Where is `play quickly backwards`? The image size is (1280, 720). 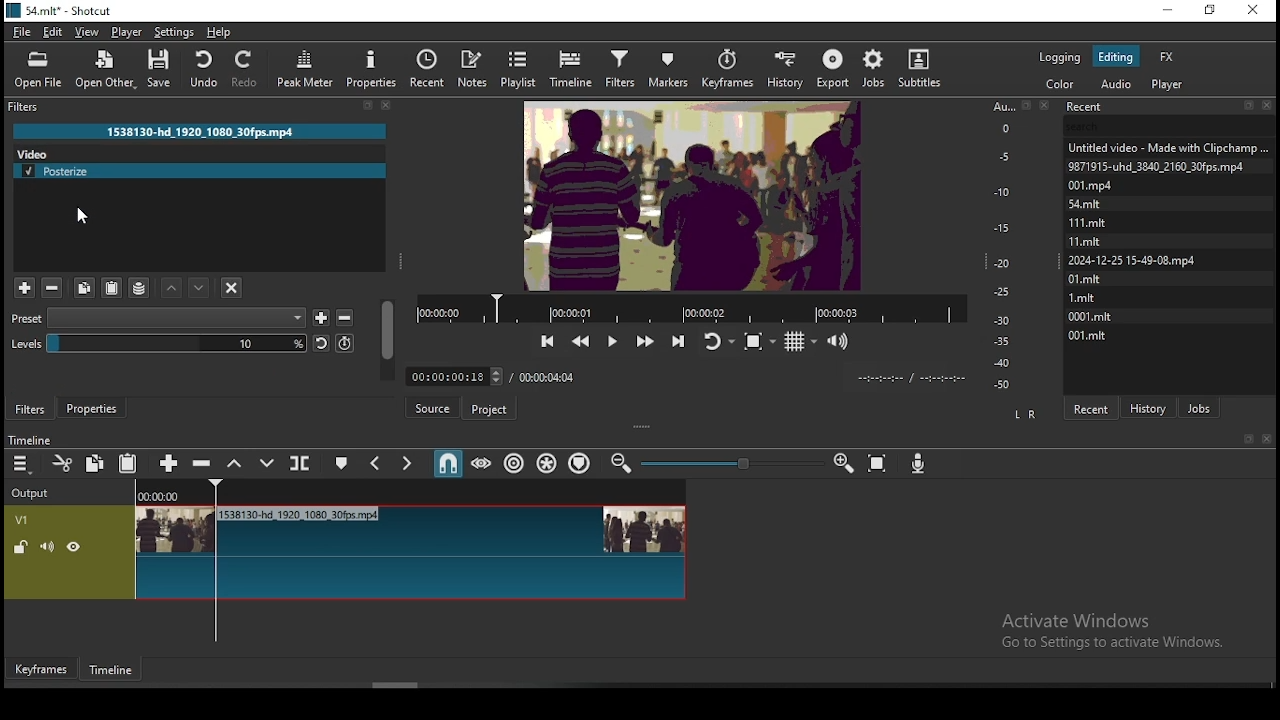
play quickly backwards is located at coordinates (582, 341).